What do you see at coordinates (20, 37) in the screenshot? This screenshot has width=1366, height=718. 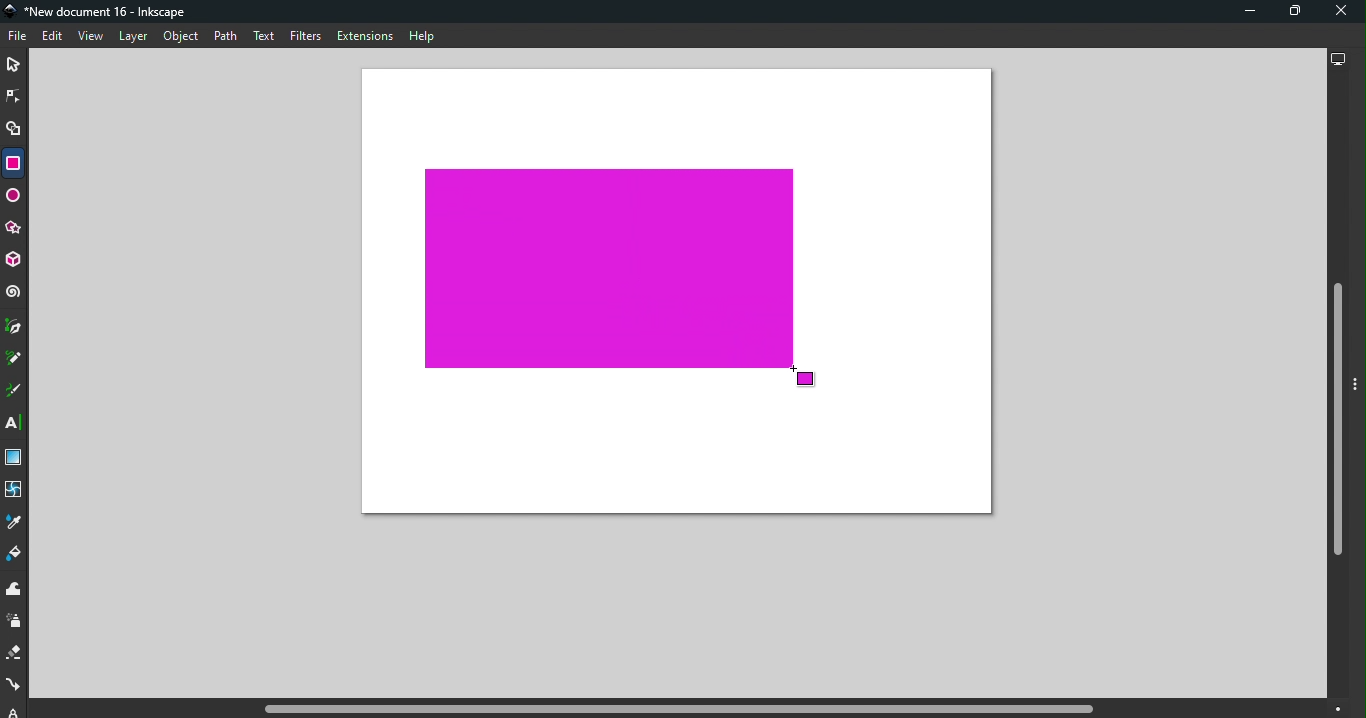 I see `File` at bounding box center [20, 37].